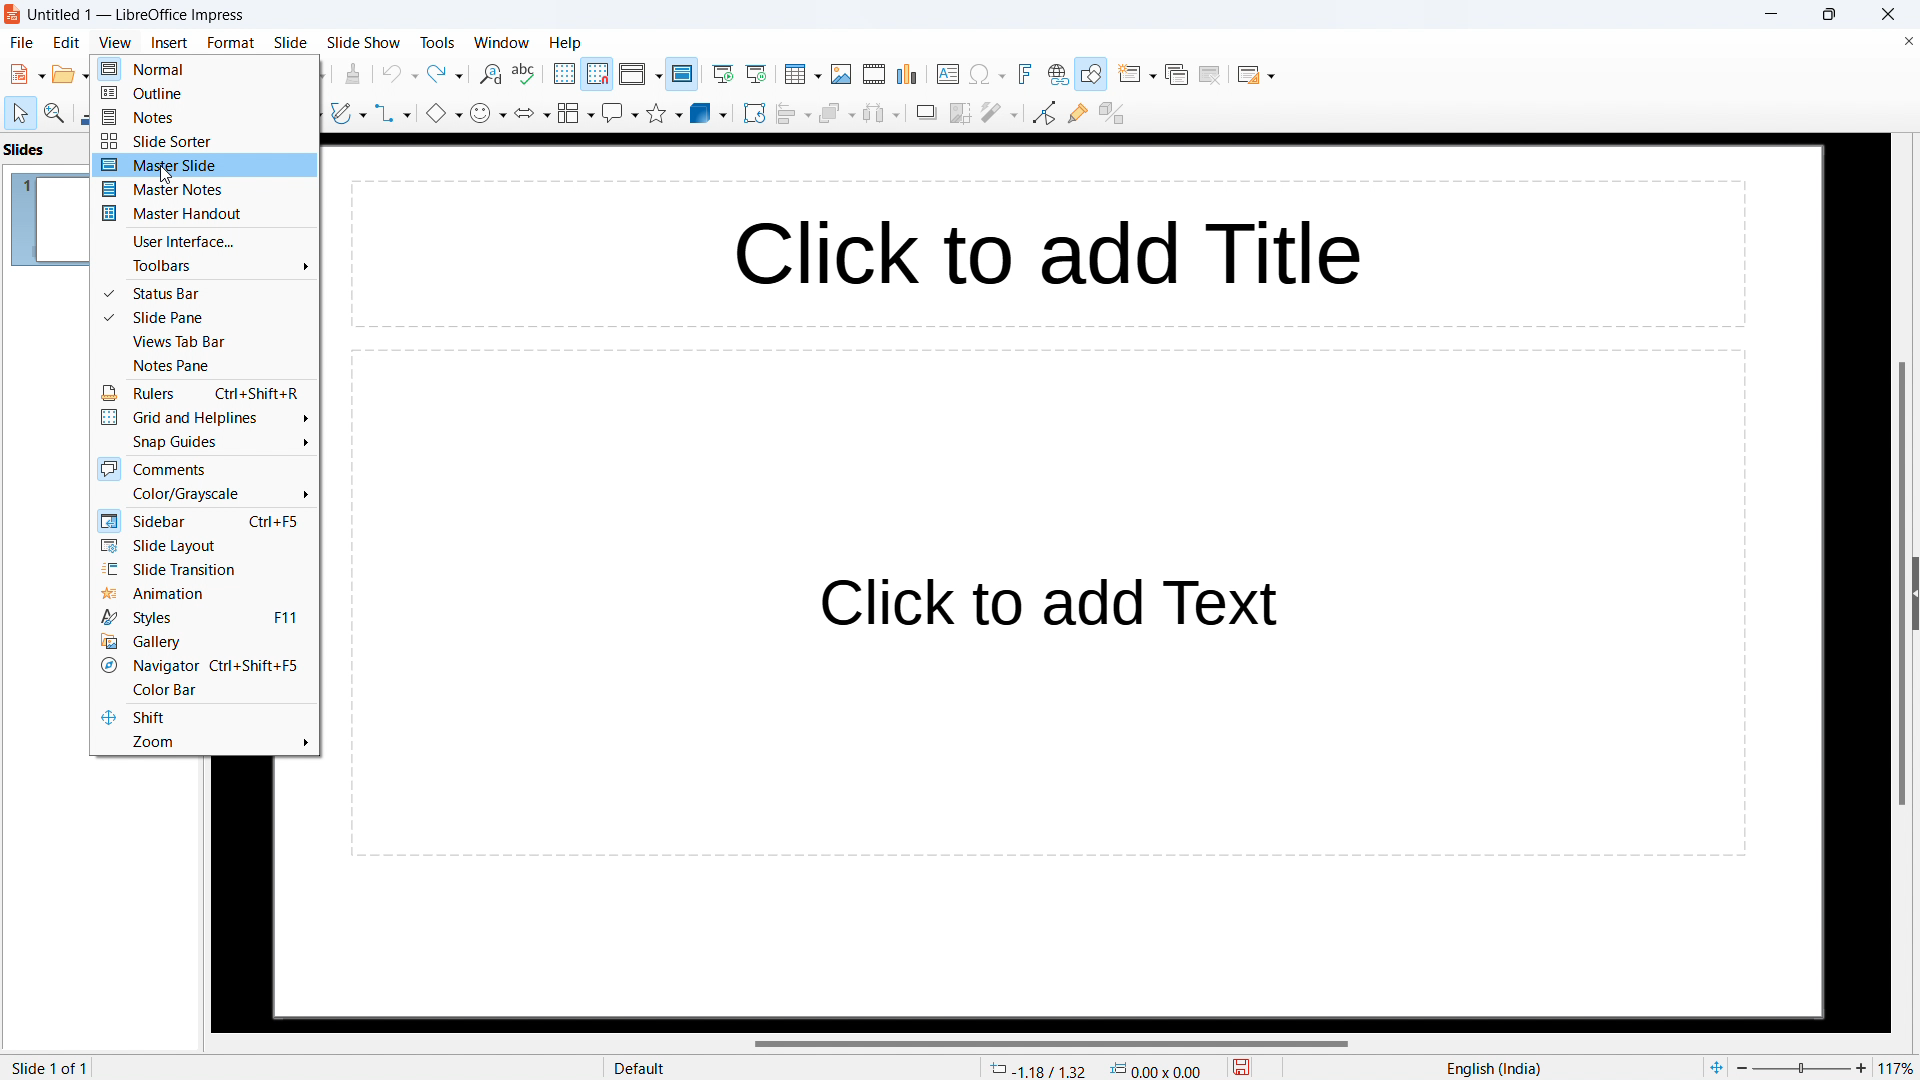 The height and width of the screenshot is (1080, 1920). I want to click on insert image, so click(842, 74).